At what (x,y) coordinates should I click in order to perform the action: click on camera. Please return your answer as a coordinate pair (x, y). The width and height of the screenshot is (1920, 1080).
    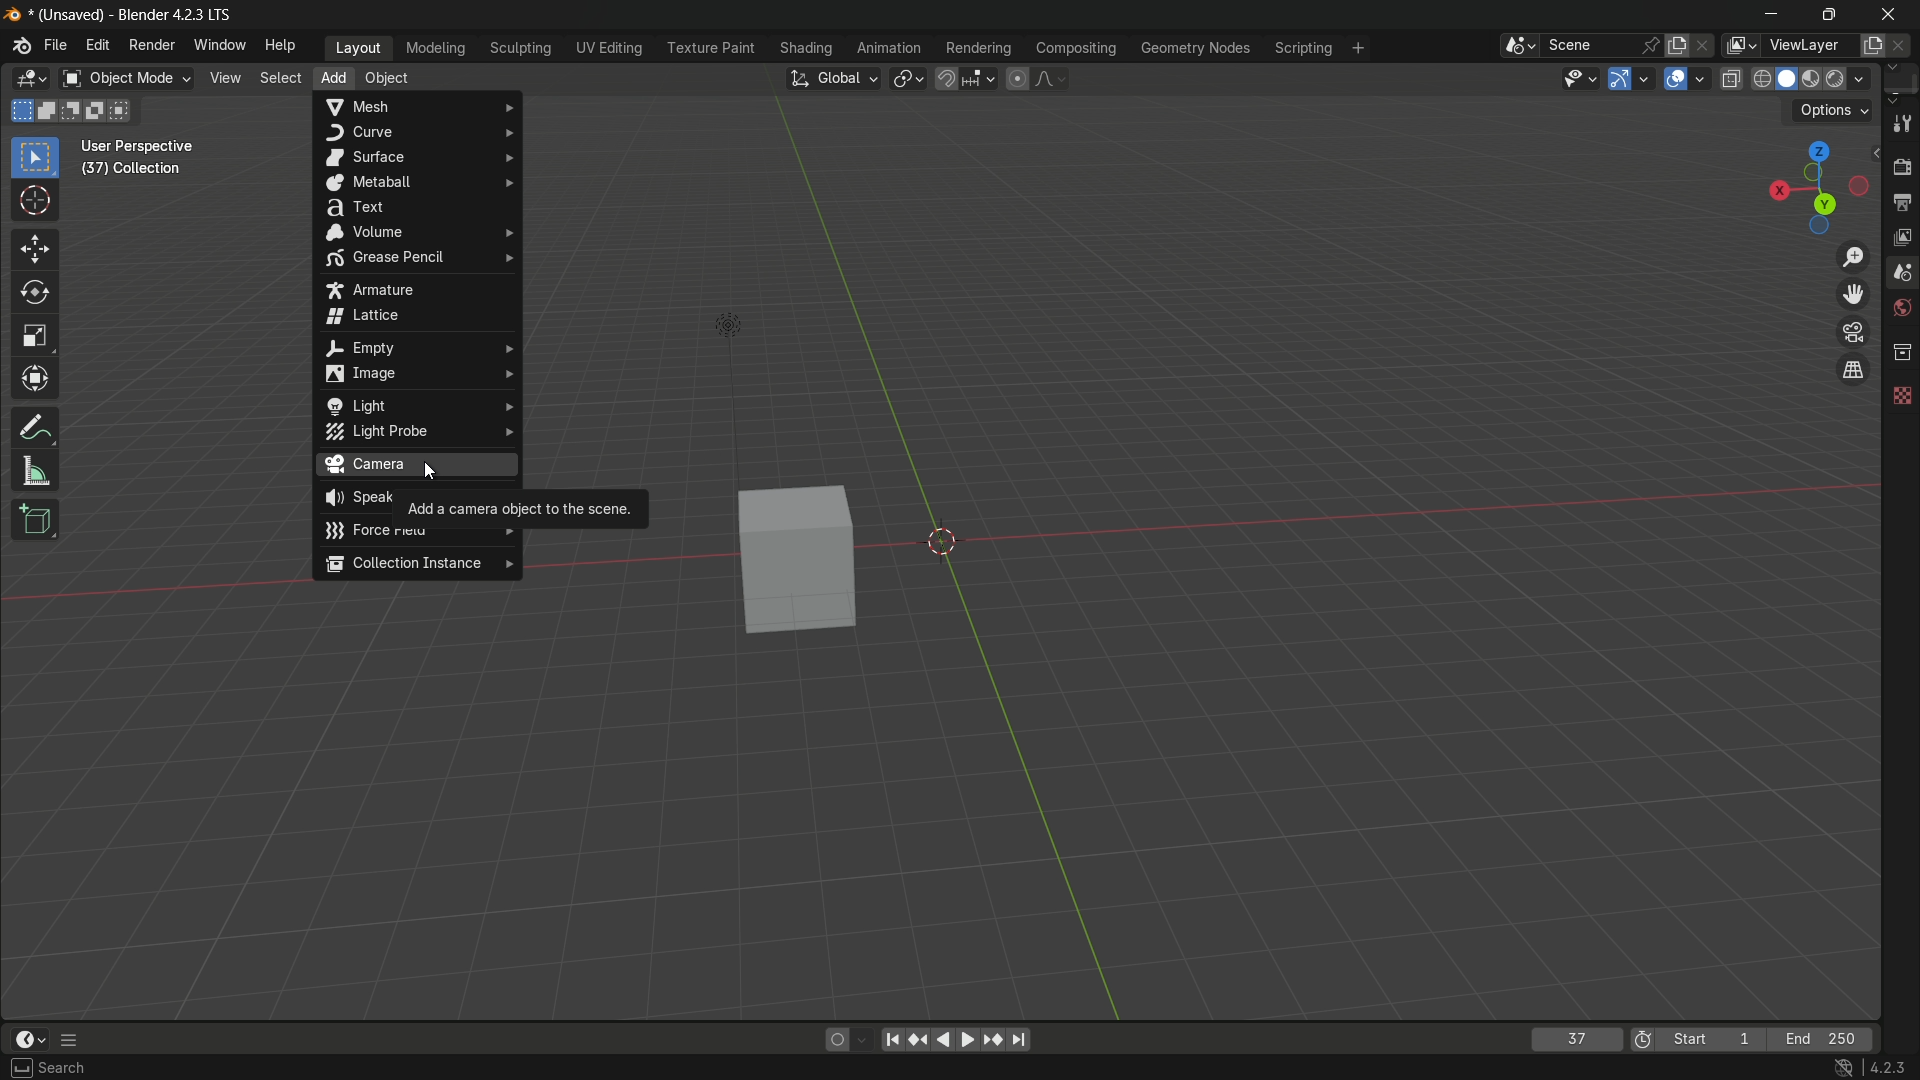
    Looking at the image, I should click on (420, 465).